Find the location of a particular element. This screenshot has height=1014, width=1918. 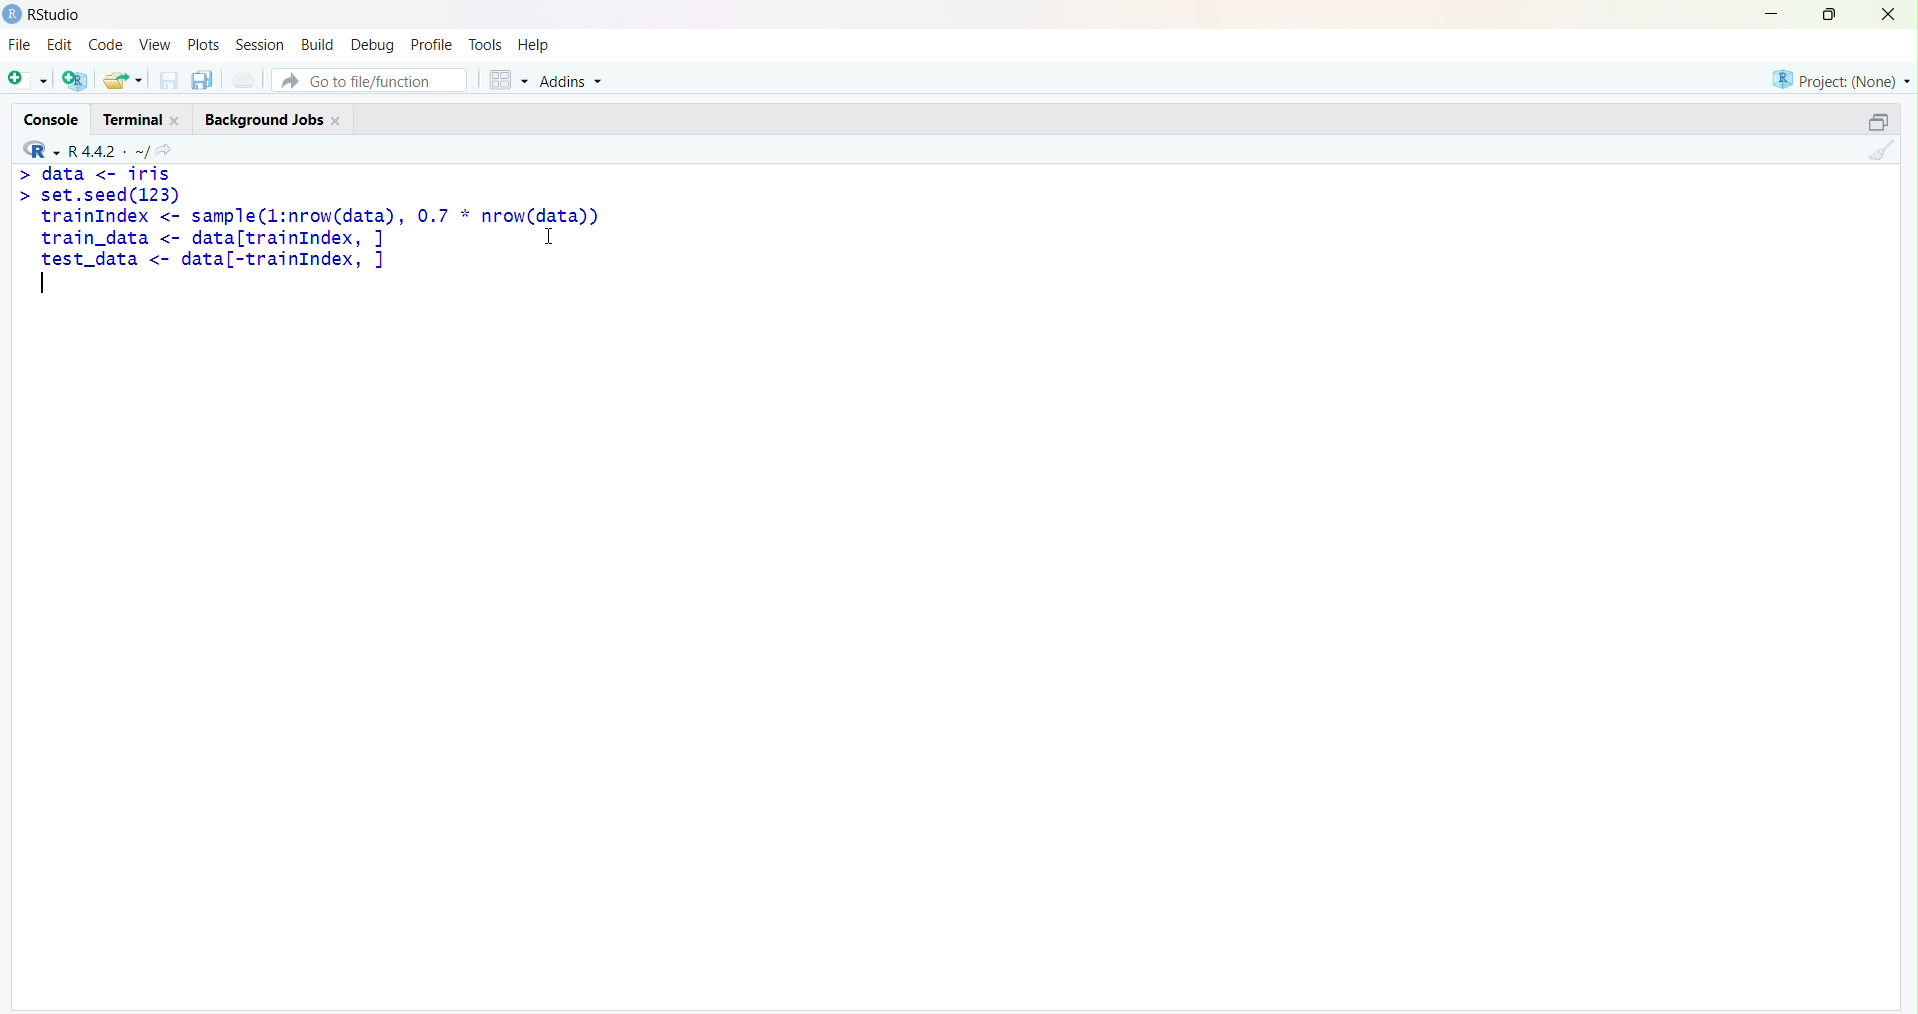

Build is located at coordinates (320, 43).